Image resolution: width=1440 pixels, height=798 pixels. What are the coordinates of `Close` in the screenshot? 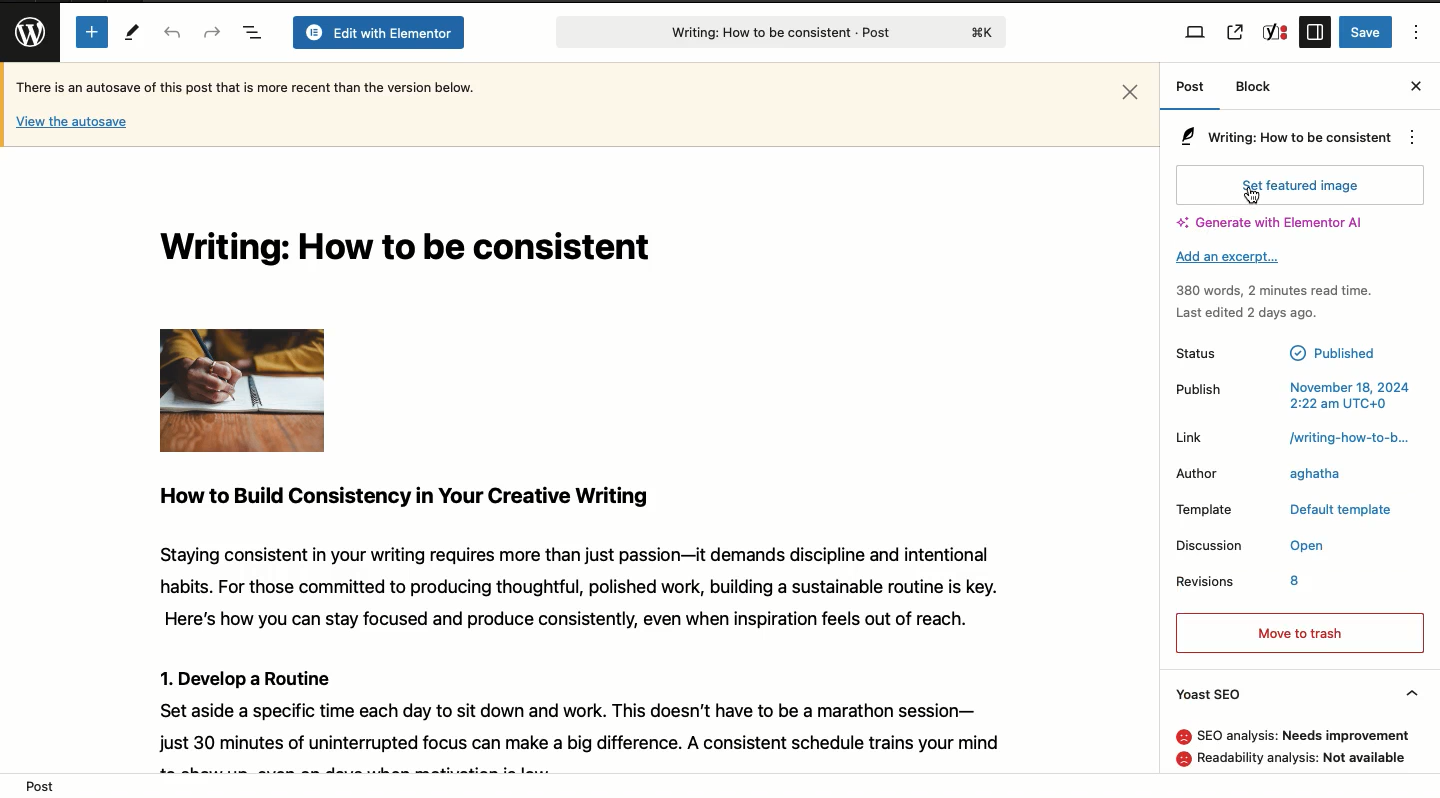 It's located at (1130, 91).